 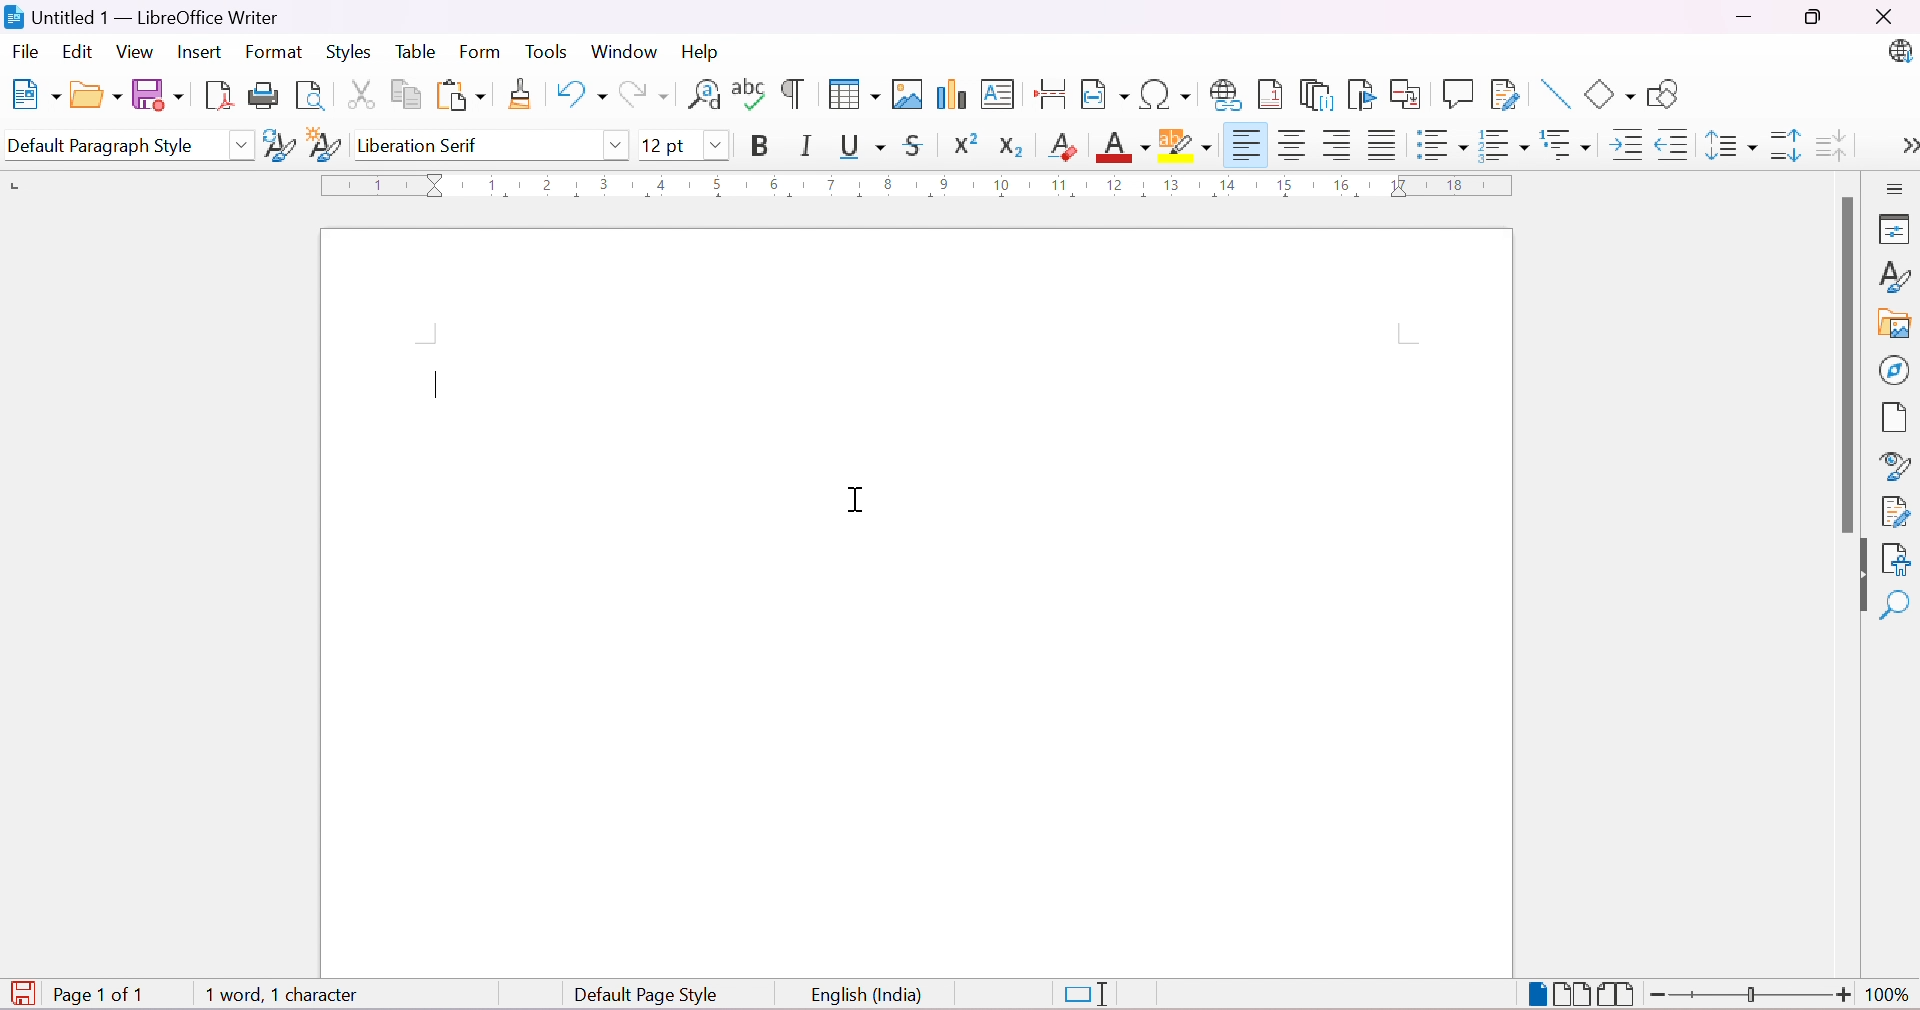 What do you see at coordinates (1894, 512) in the screenshot?
I see `Manage Changes` at bounding box center [1894, 512].